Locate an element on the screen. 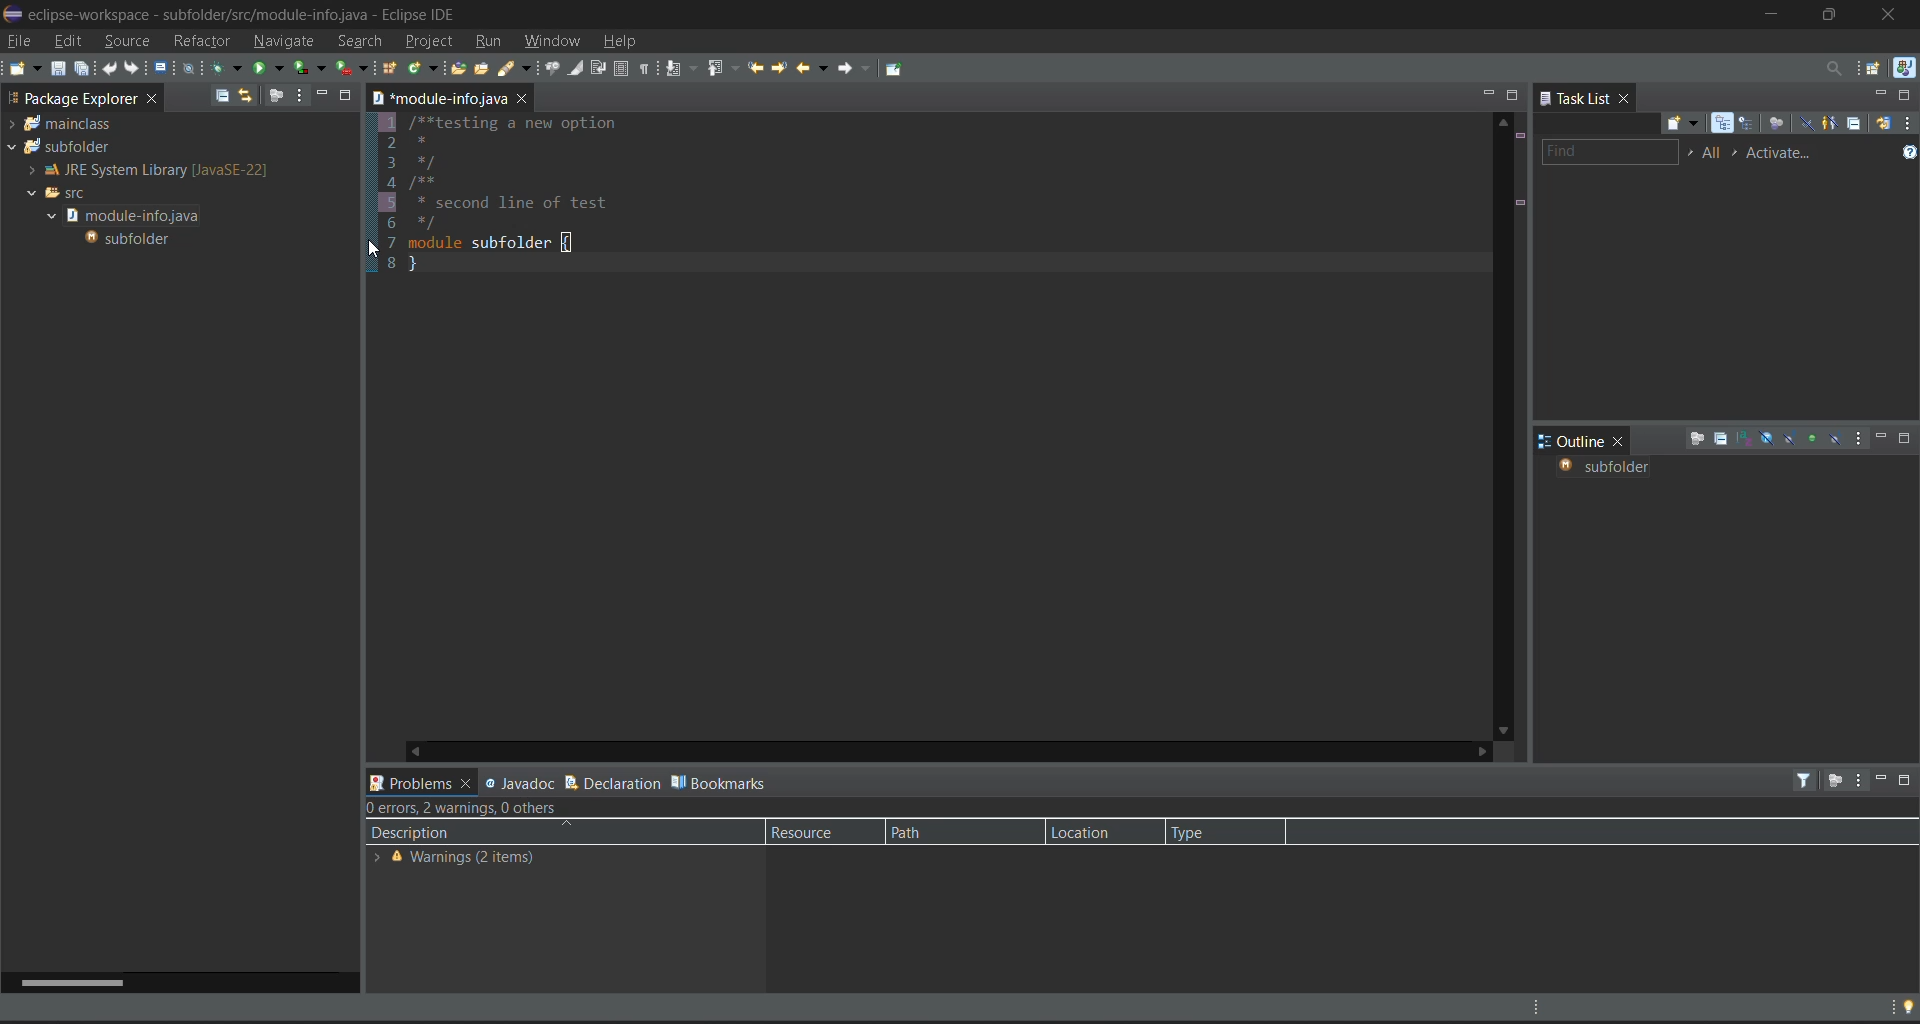 This screenshot has height=1024, width=1920. source is located at coordinates (126, 39).